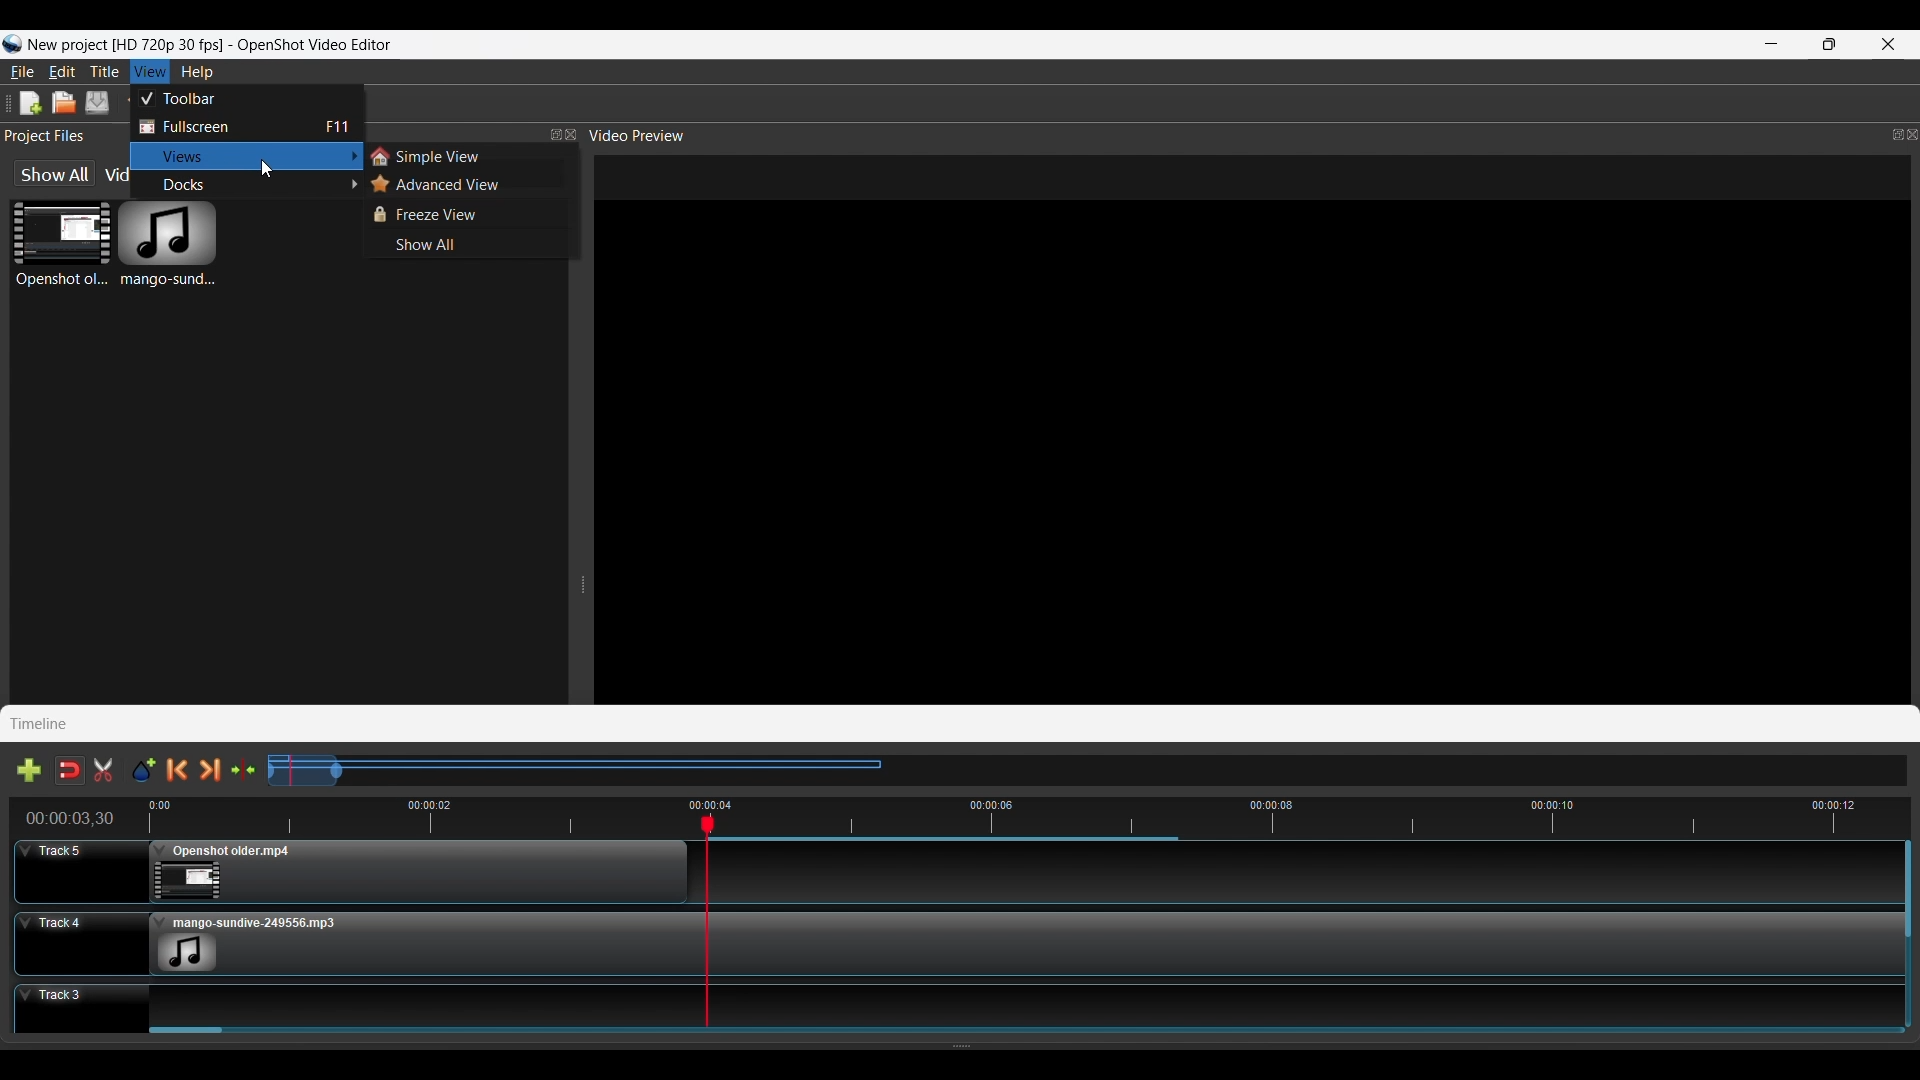  What do you see at coordinates (1889, 44) in the screenshot?
I see `Close` at bounding box center [1889, 44].